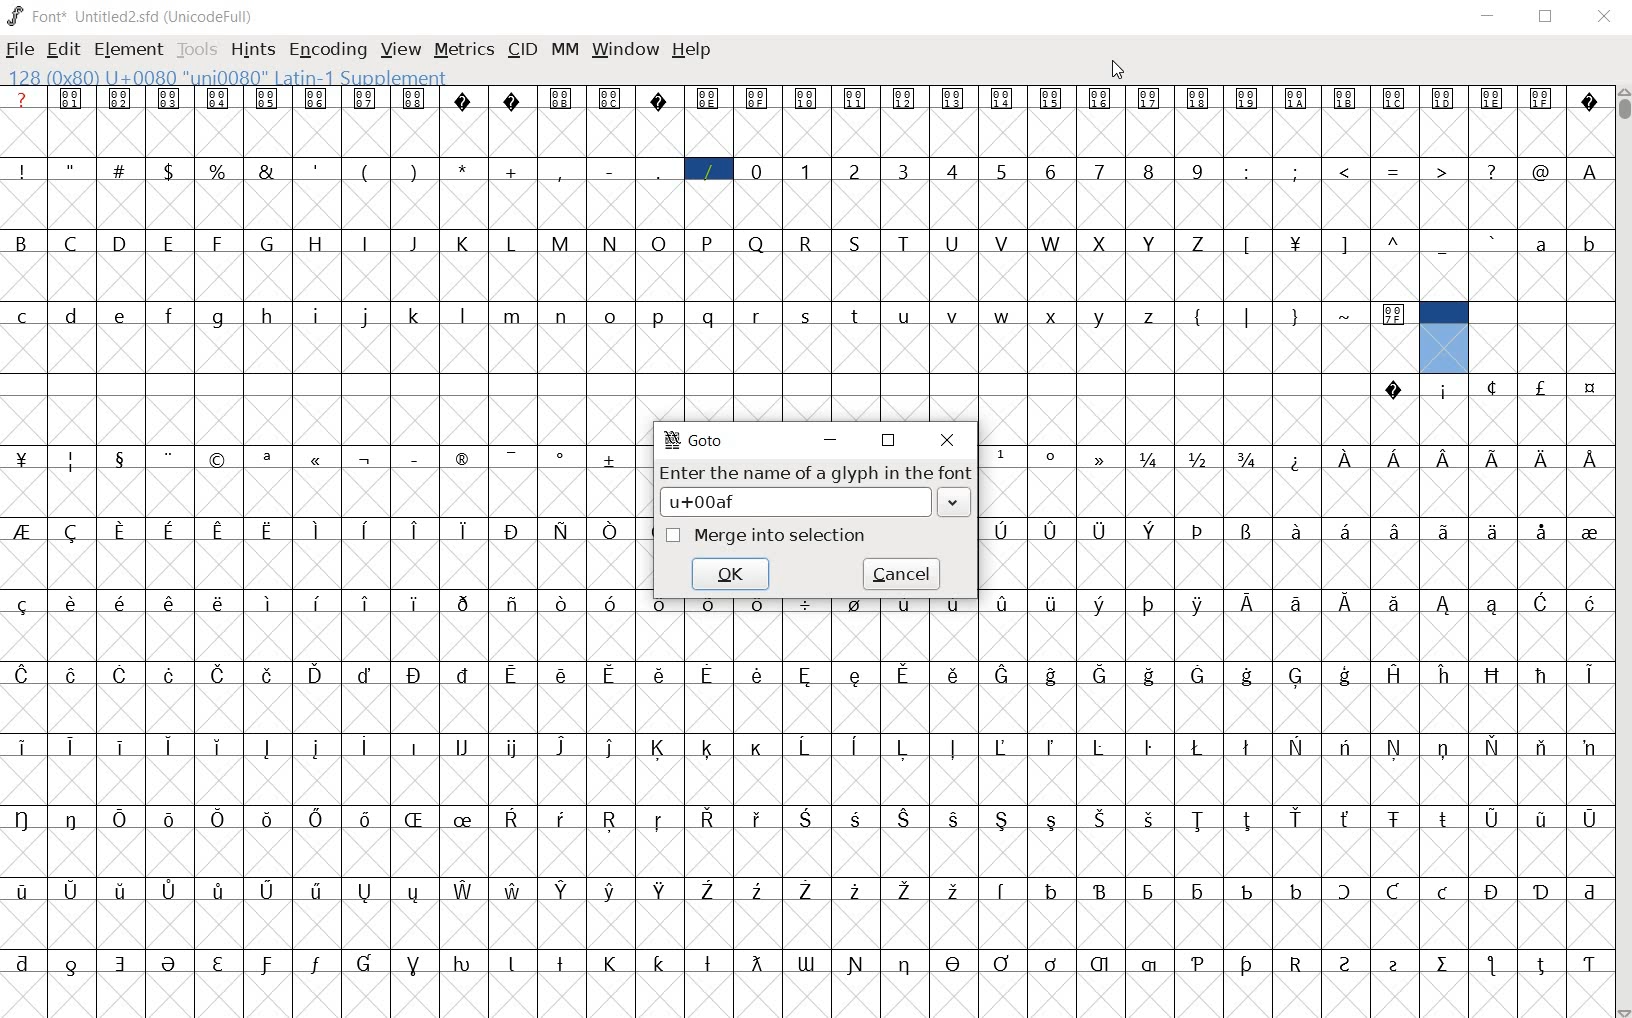 Image resolution: width=1632 pixels, height=1018 pixels. What do you see at coordinates (1541, 386) in the screenshot?
I see `Symbol` at bounding box center [1541, 386].